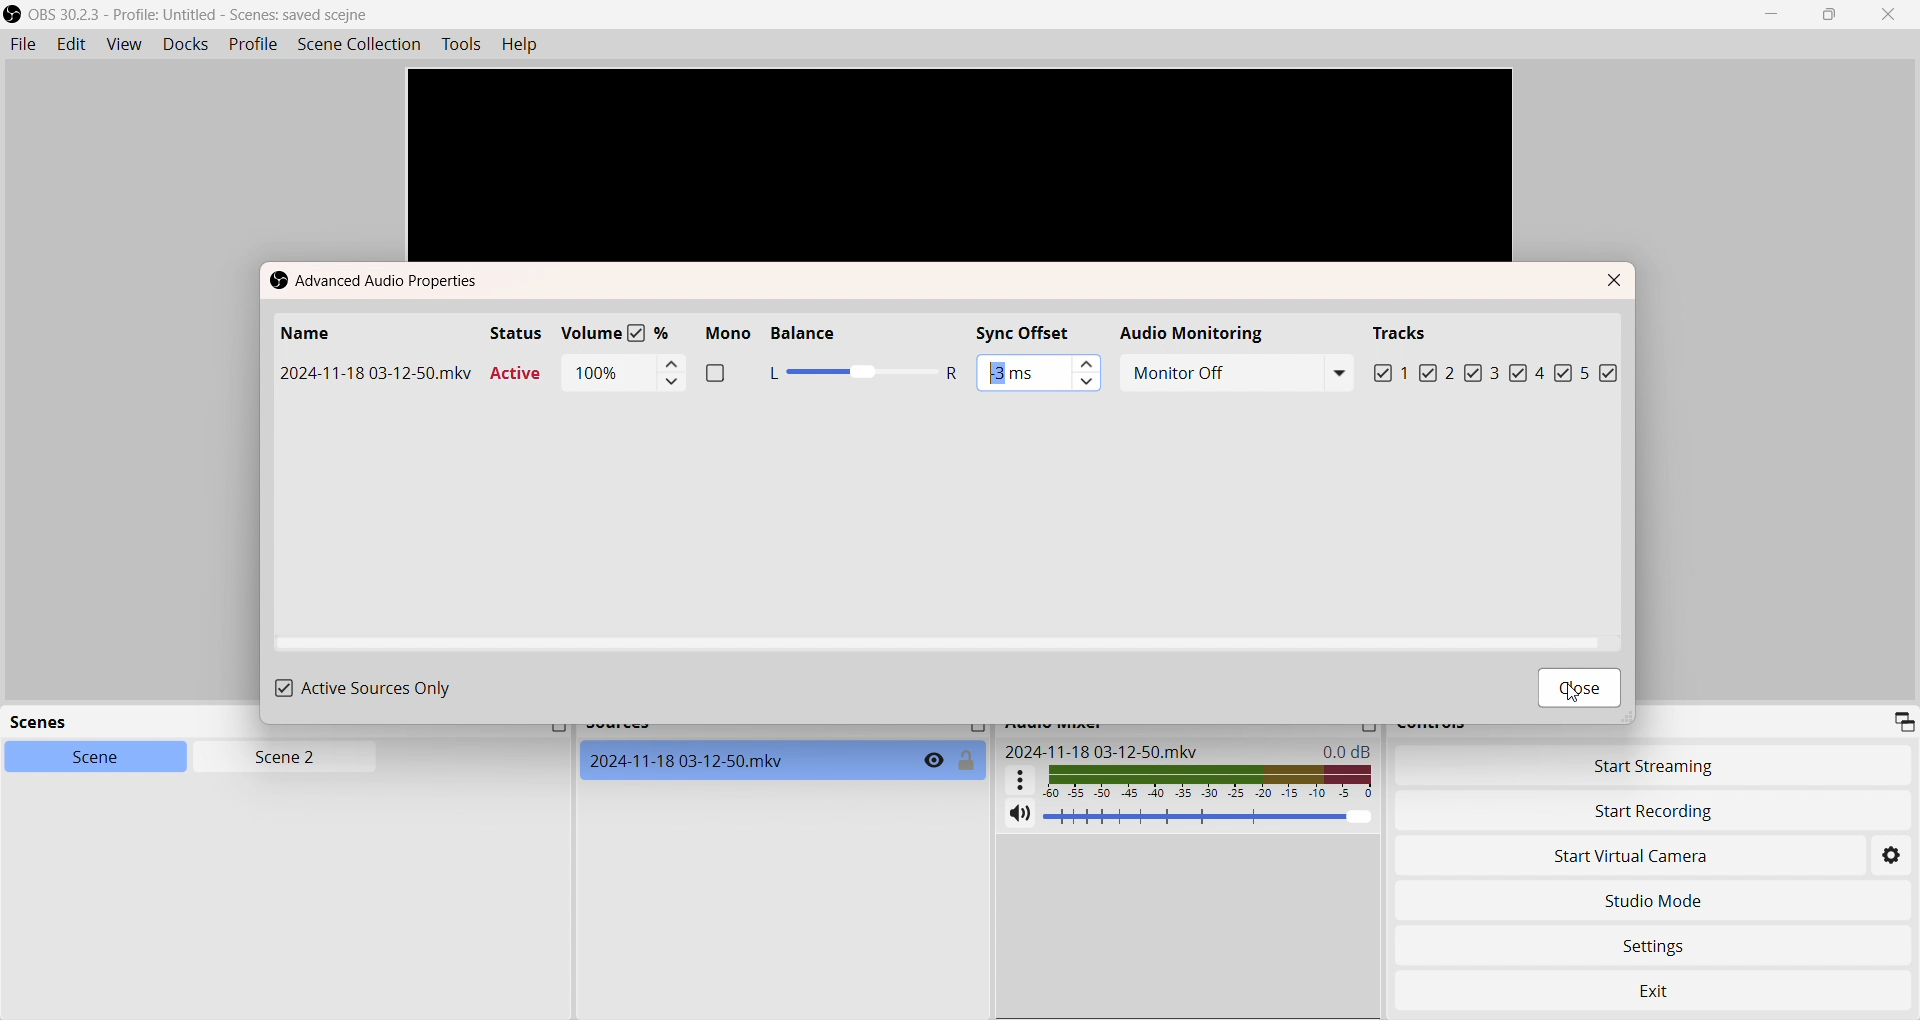 Image resolution: width=1920 pixels, height=1020 pixels. What do you see at coordinates (1087, 362) in the screenshot?
I see `Increment` at bounding box center [1087, 362].